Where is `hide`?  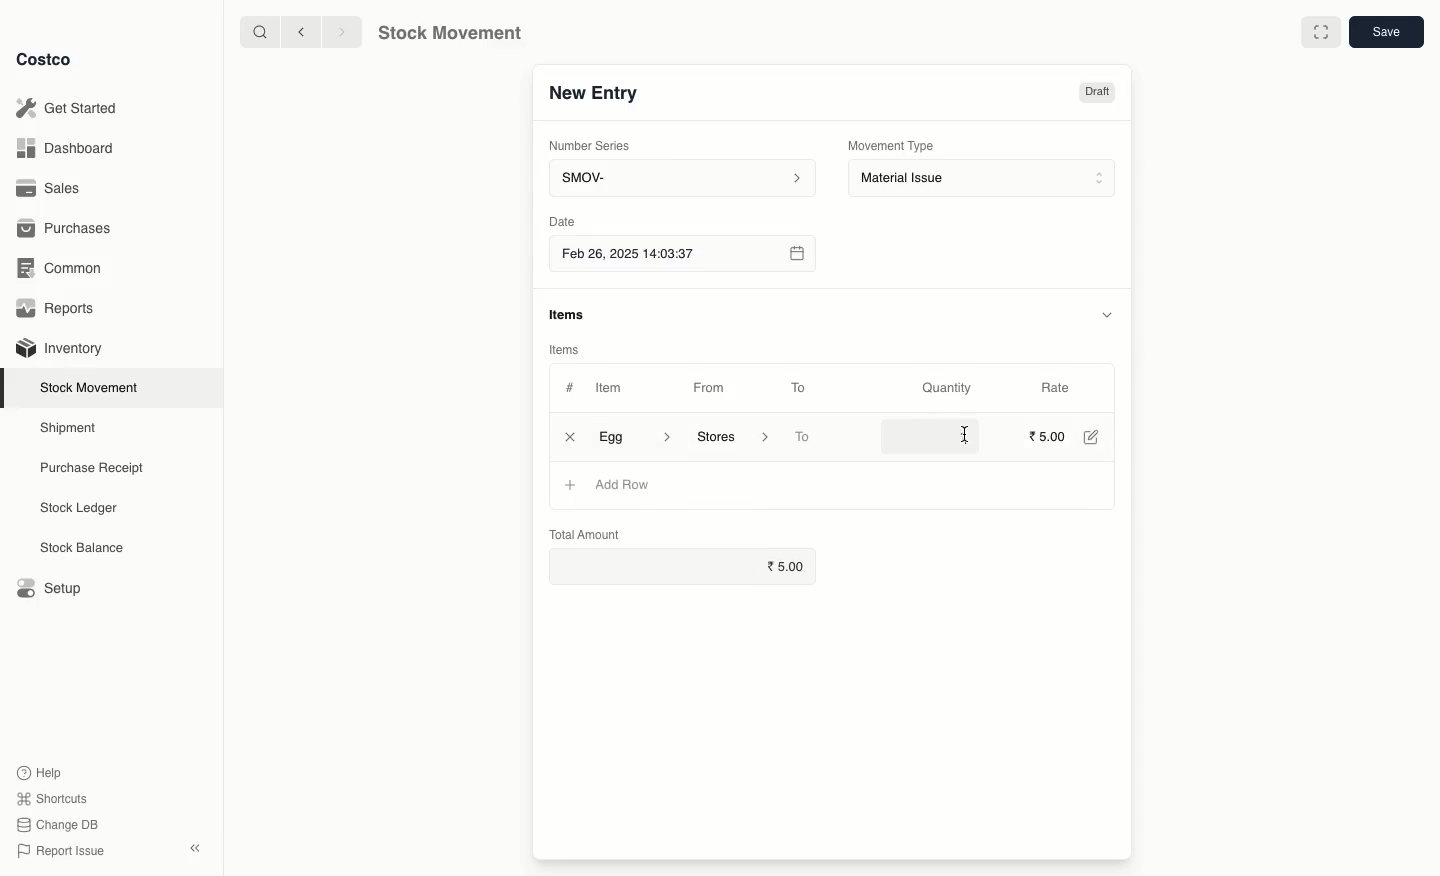
hide is located at coordinates (1110, 313).